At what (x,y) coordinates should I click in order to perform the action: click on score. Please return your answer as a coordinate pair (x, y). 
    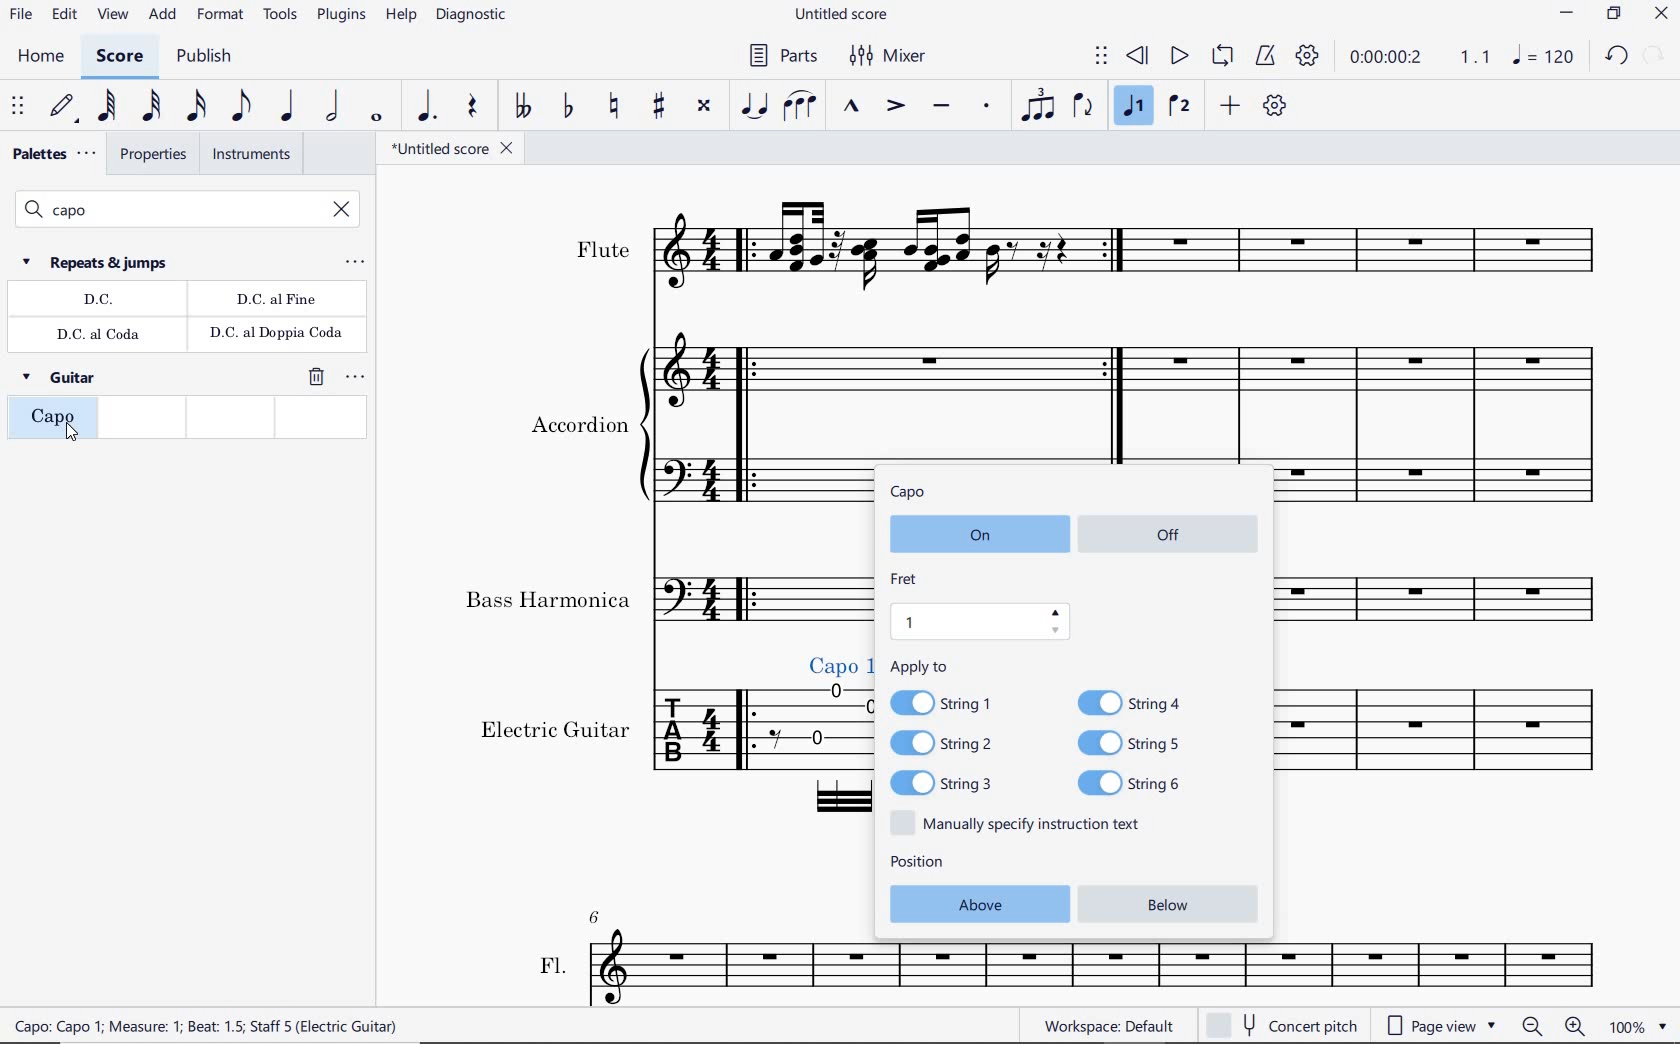
    Looking at the image, I should click on (120, 57).